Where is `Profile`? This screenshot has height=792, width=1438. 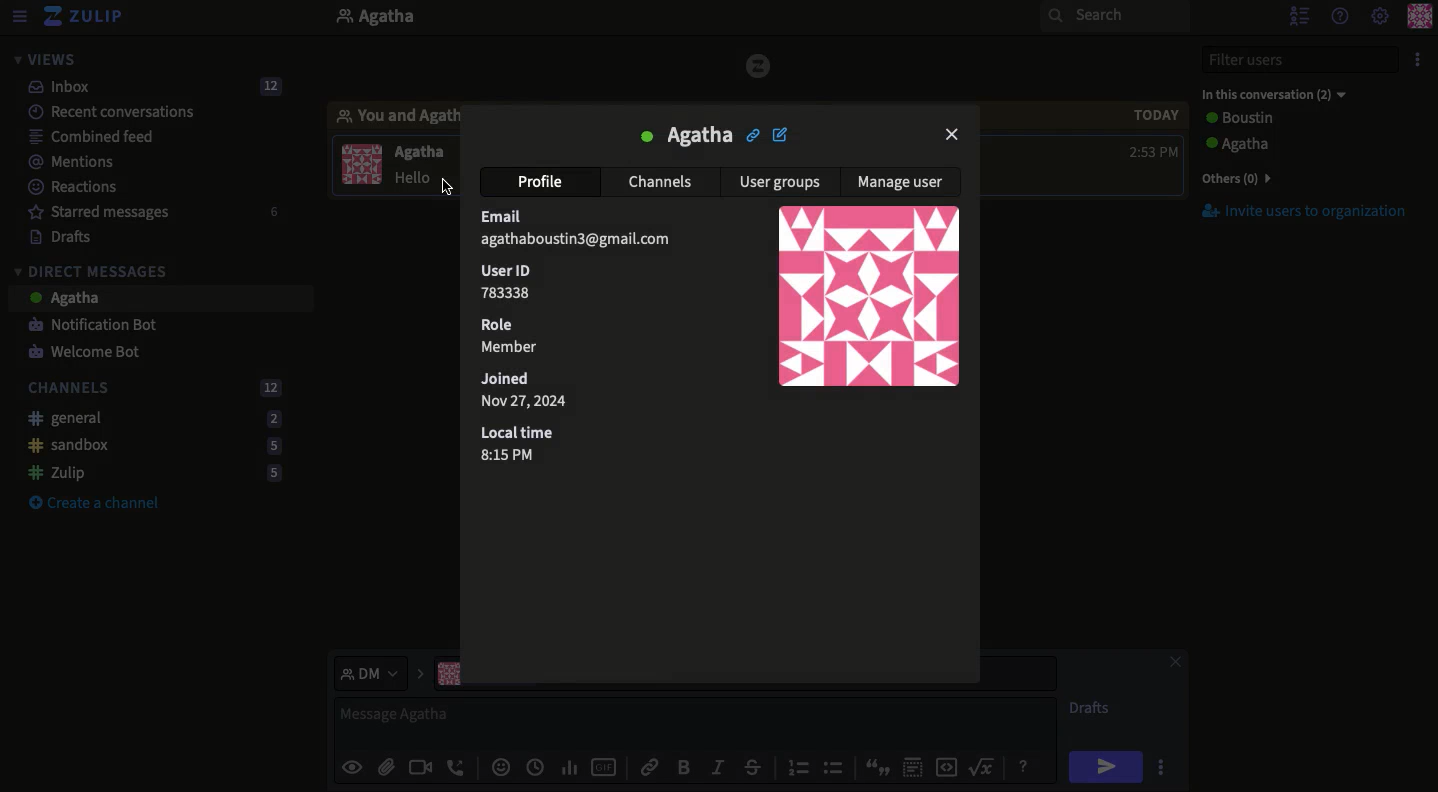 Profile is located at coordinates (546, 181).